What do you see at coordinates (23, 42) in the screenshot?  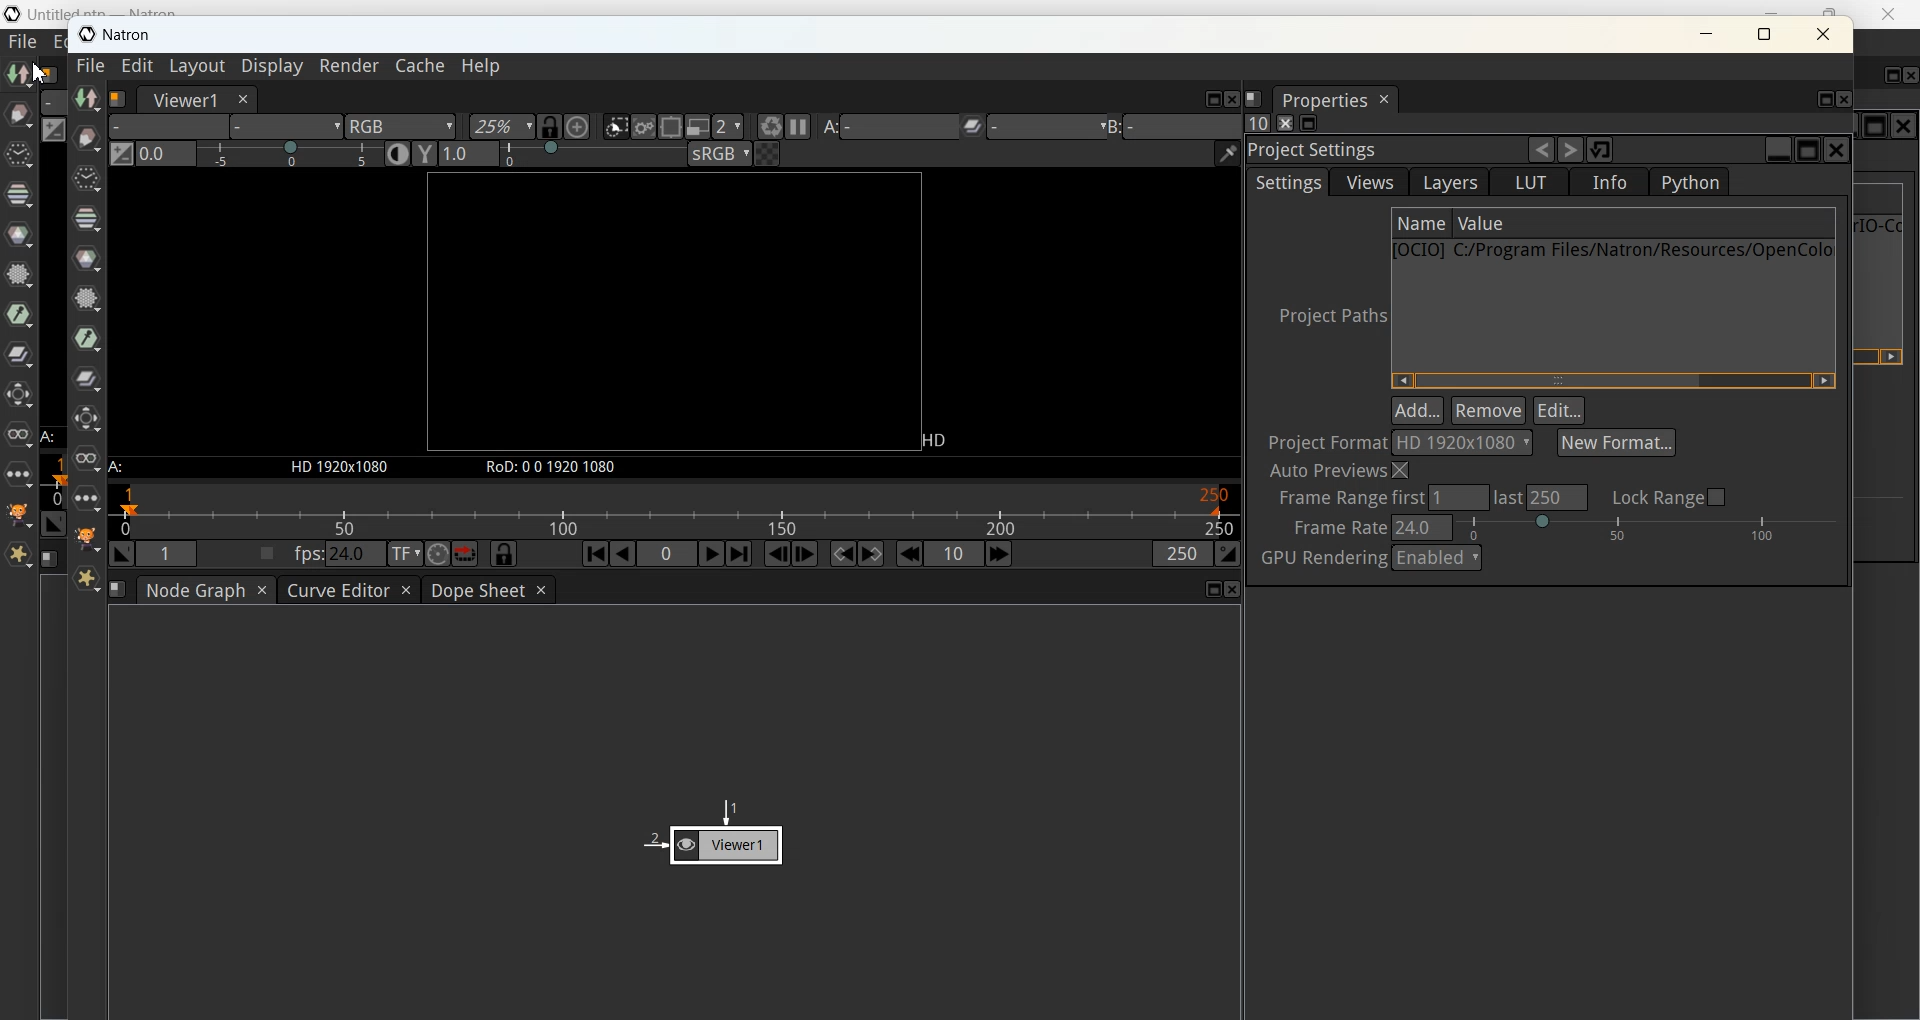 I see `File` at bounding box center [23, 42].